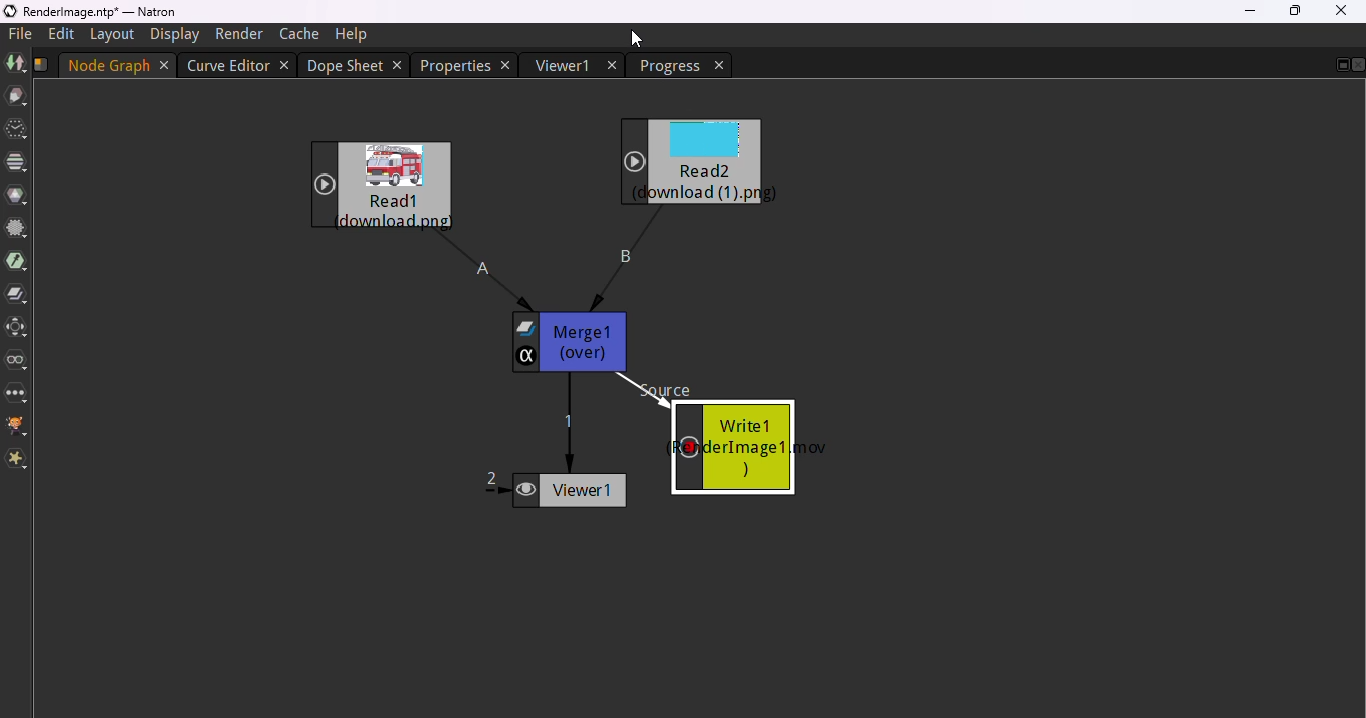  What do you see at coordinates (747, 455) in the screenshot?
I see `write 1` at bounding box center [747, 455].